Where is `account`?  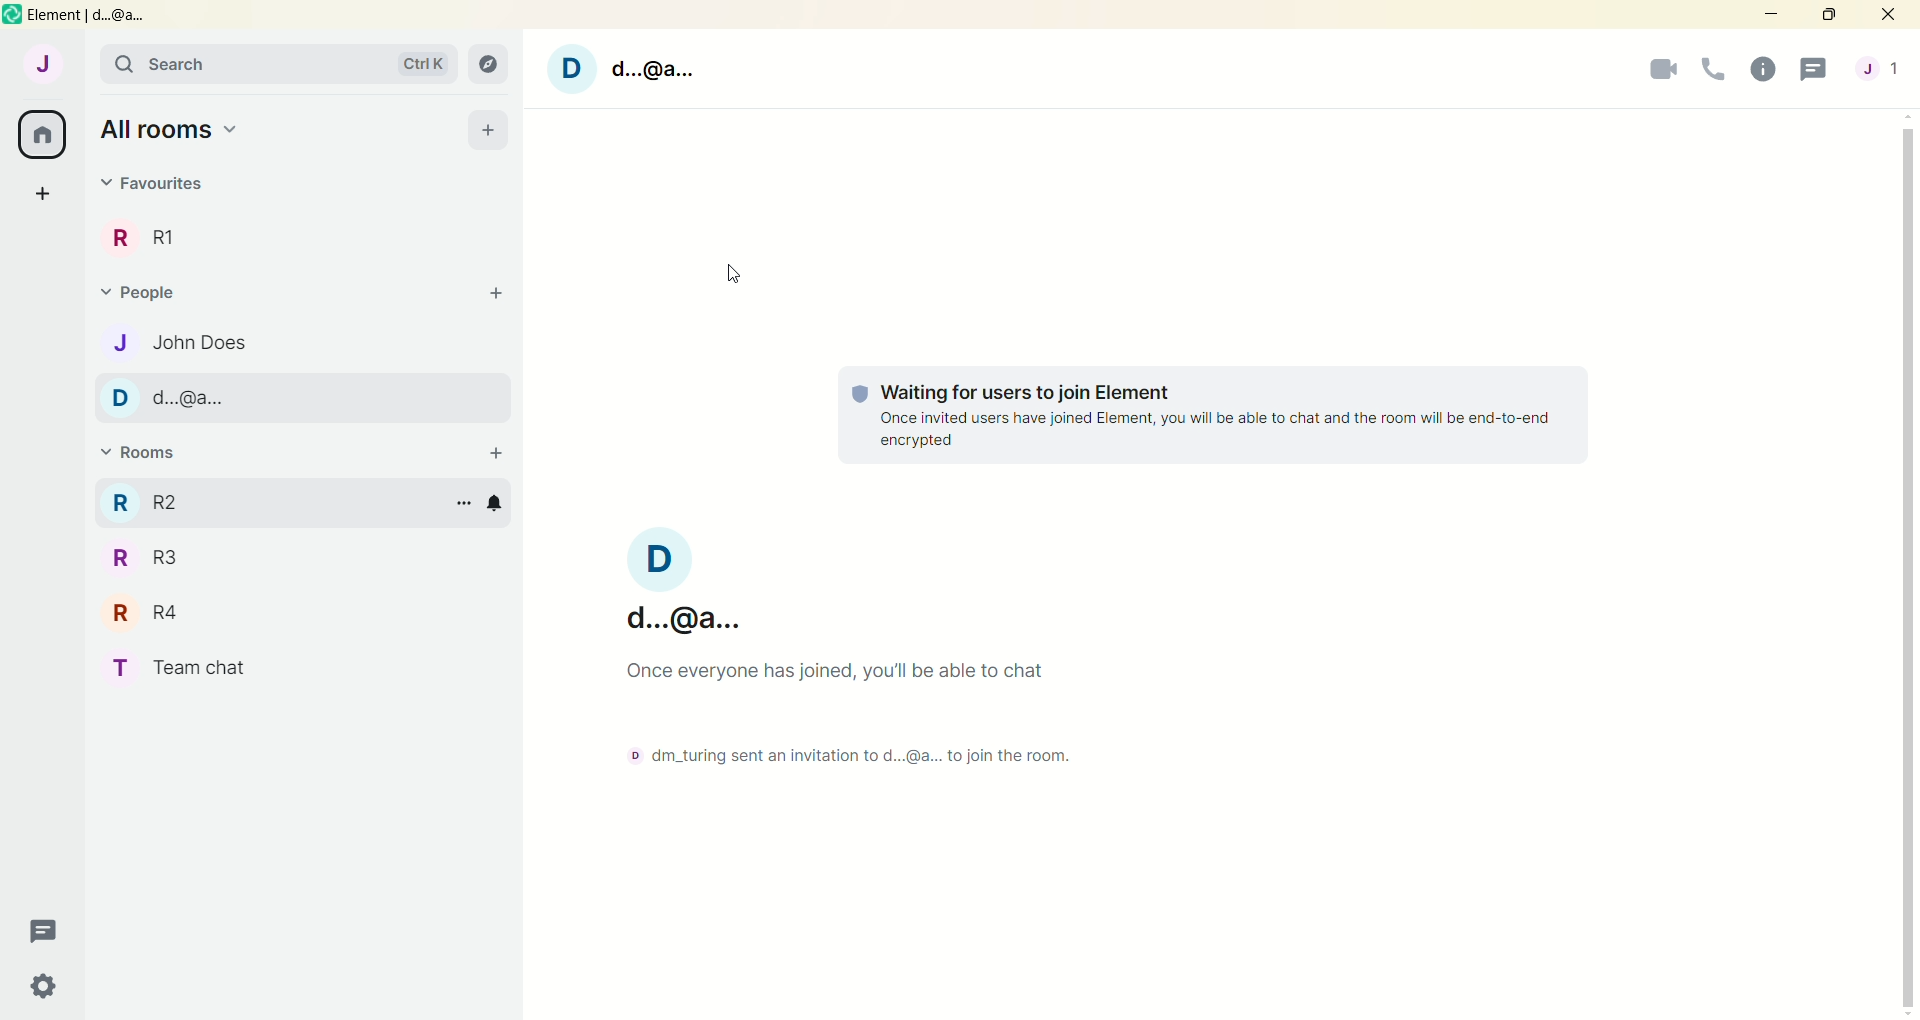
account is located at coordinates (49, 65).